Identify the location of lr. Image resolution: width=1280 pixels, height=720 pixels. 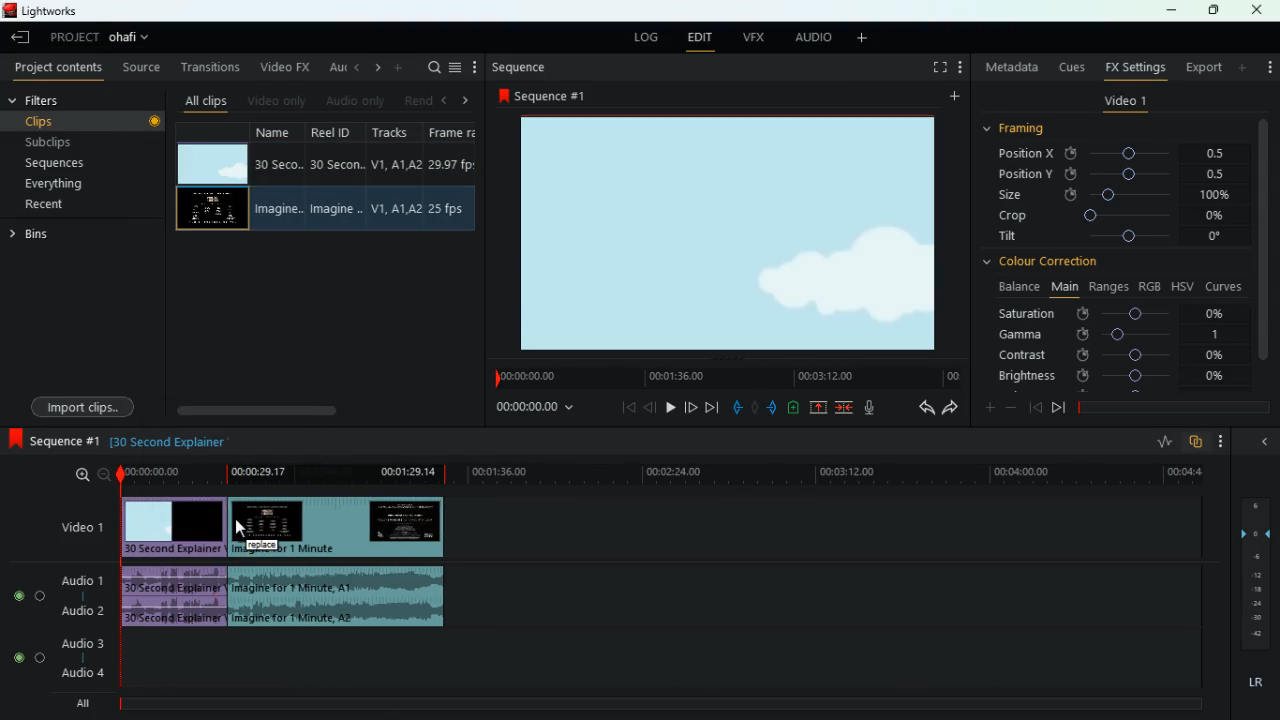
(1254, 683).